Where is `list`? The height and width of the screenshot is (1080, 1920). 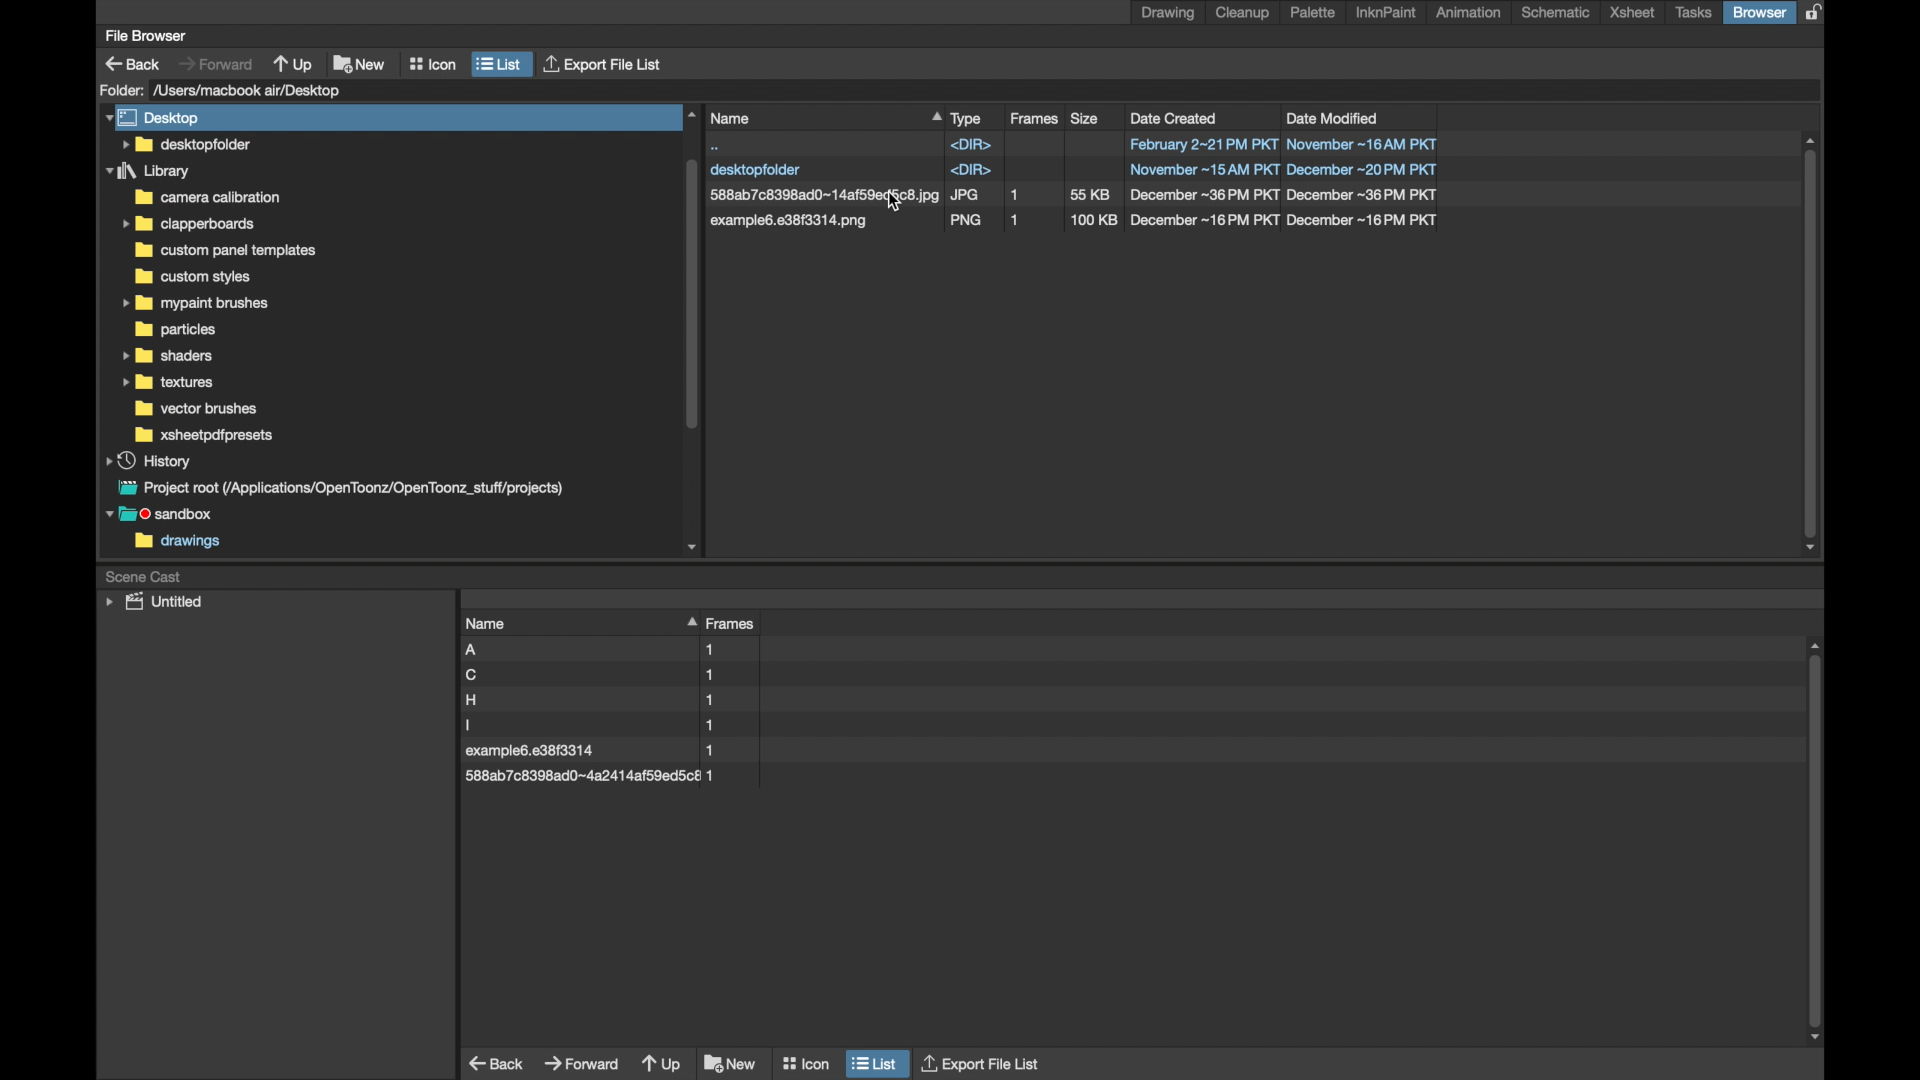 list is located at coordinates (875, 1062).